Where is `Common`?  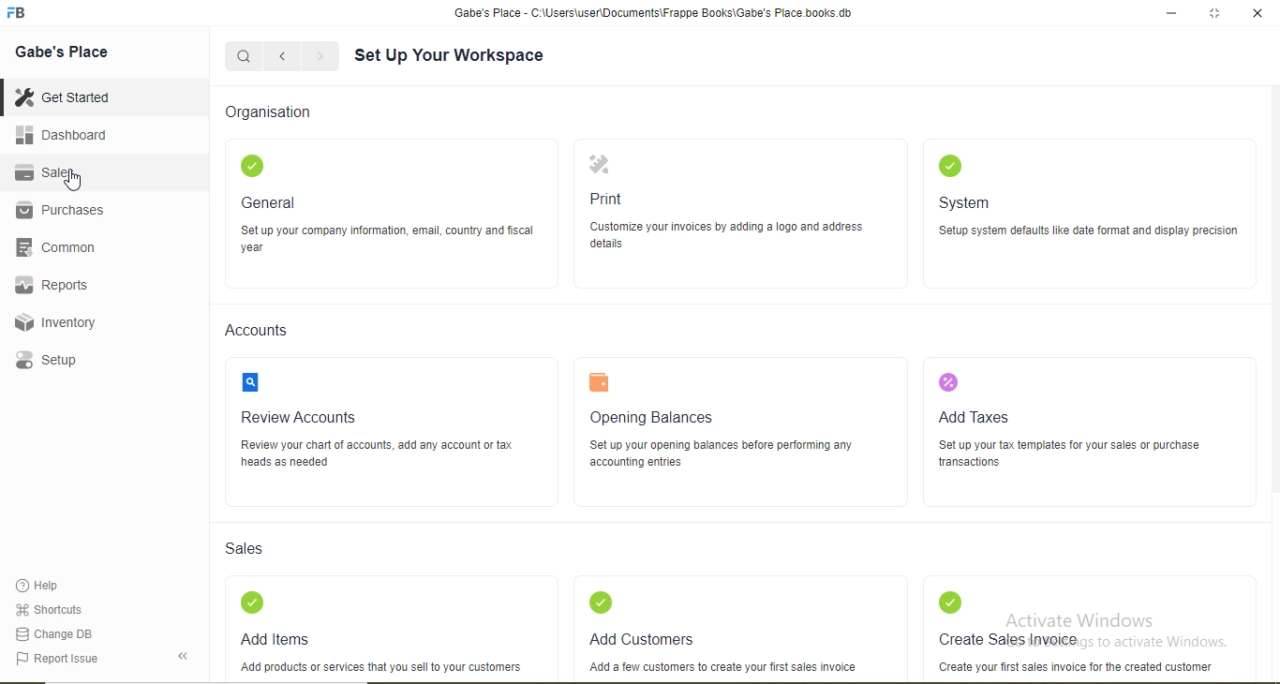
Common is located at coordinates (62, 250).